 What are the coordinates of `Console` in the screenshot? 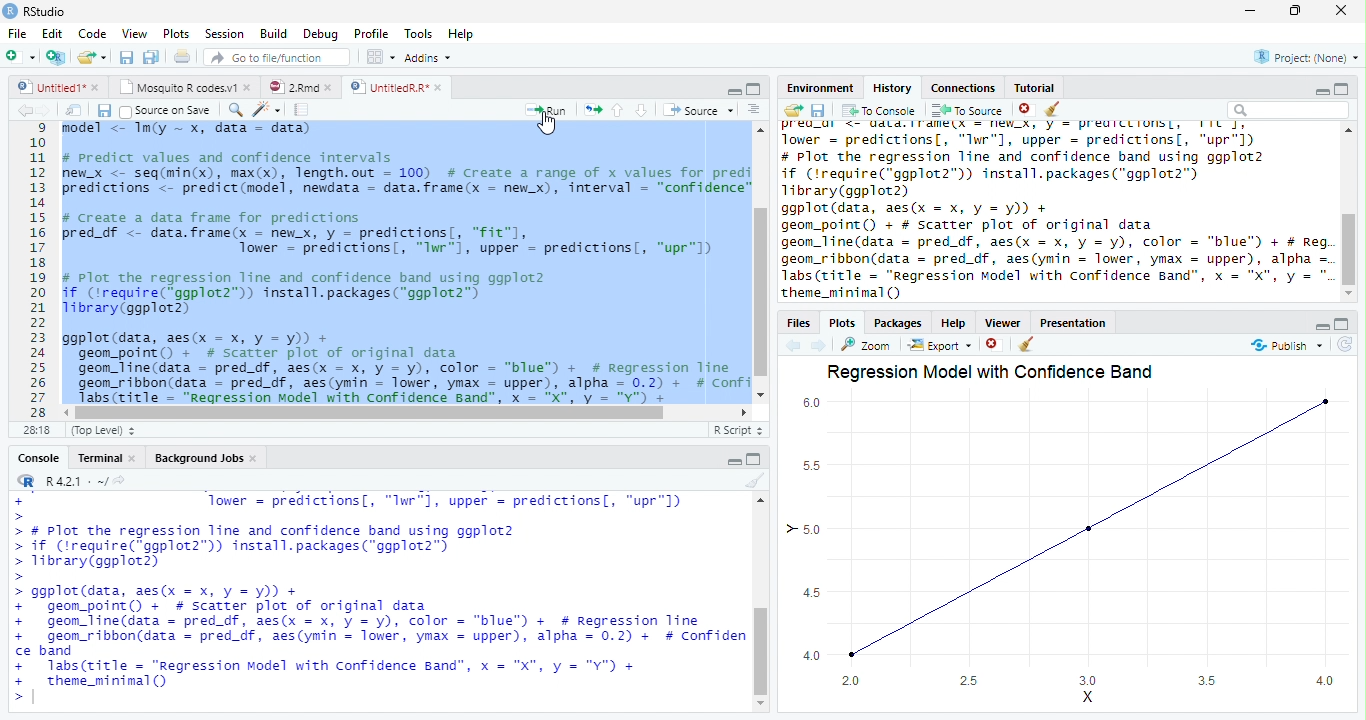 It's located at (37, 455).